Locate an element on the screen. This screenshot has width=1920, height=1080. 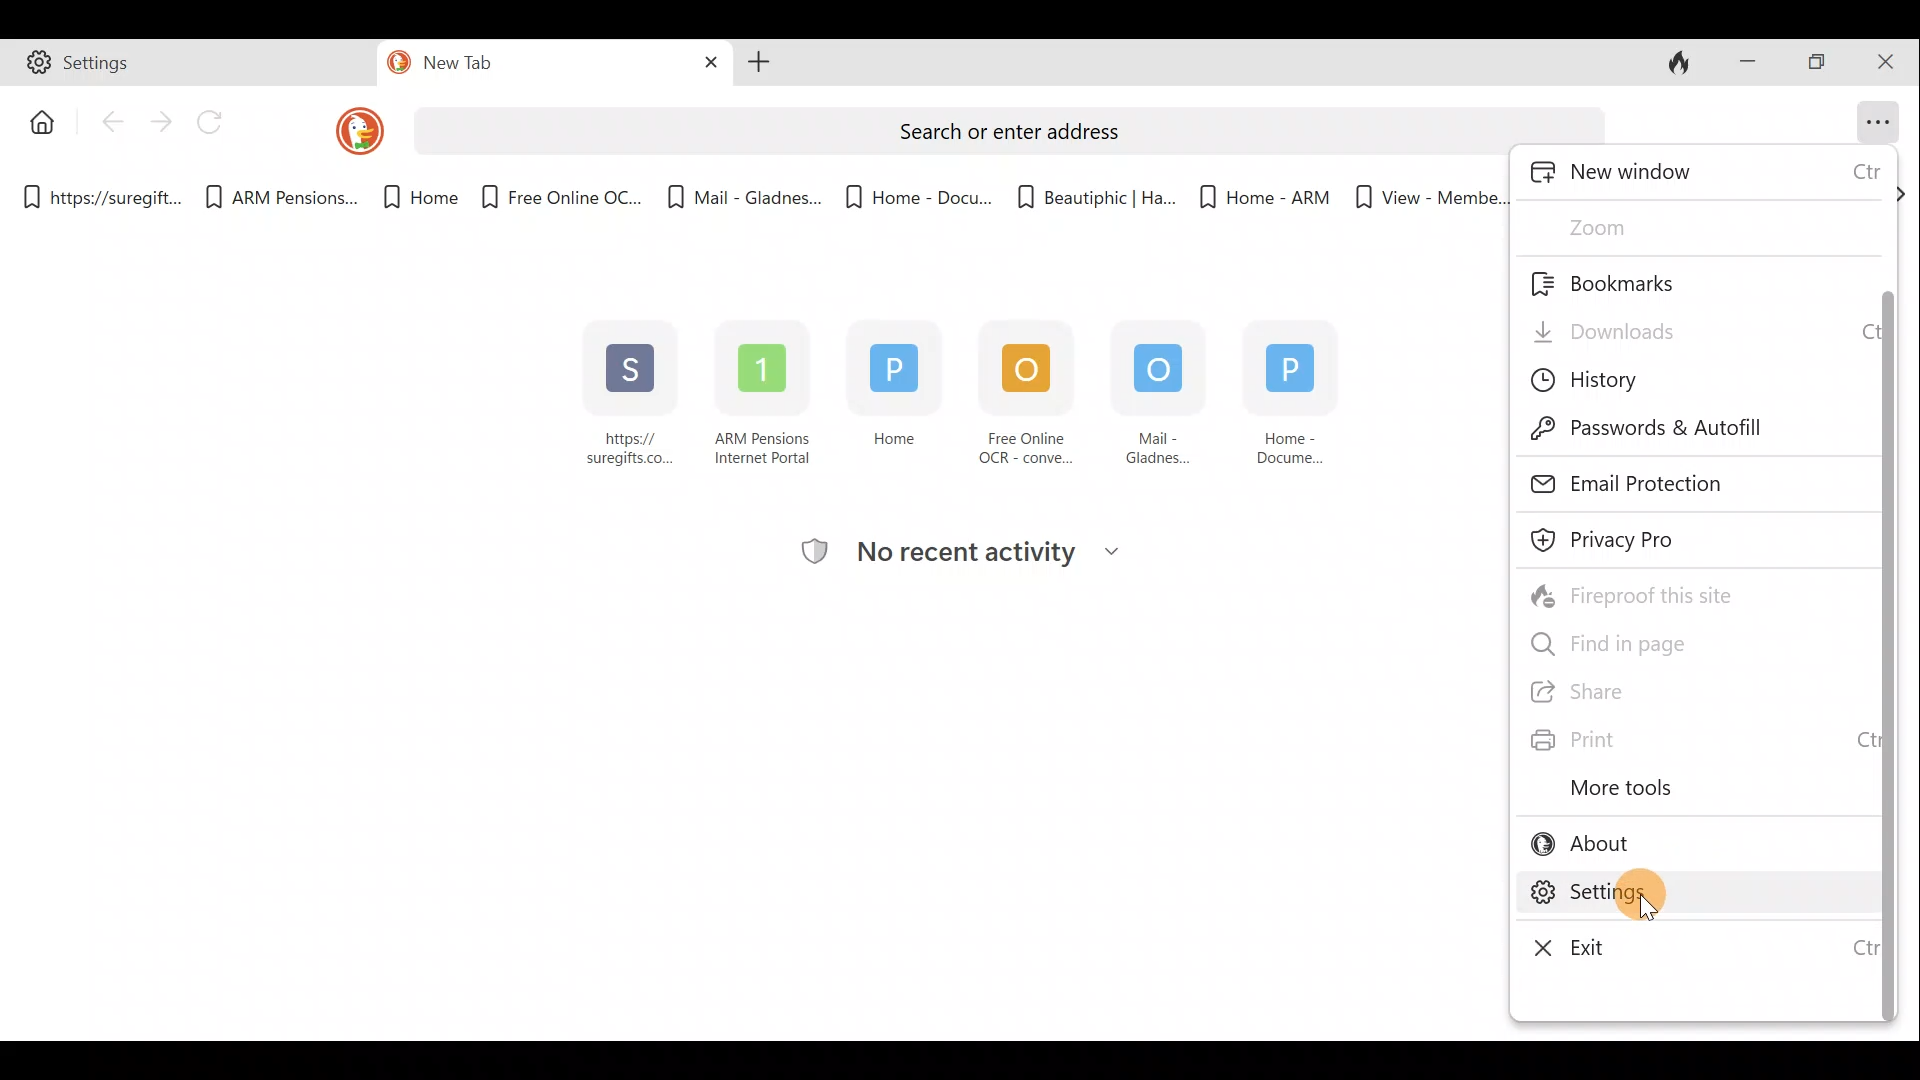
Bookmark 9 is located at coordinates (1430, 198).